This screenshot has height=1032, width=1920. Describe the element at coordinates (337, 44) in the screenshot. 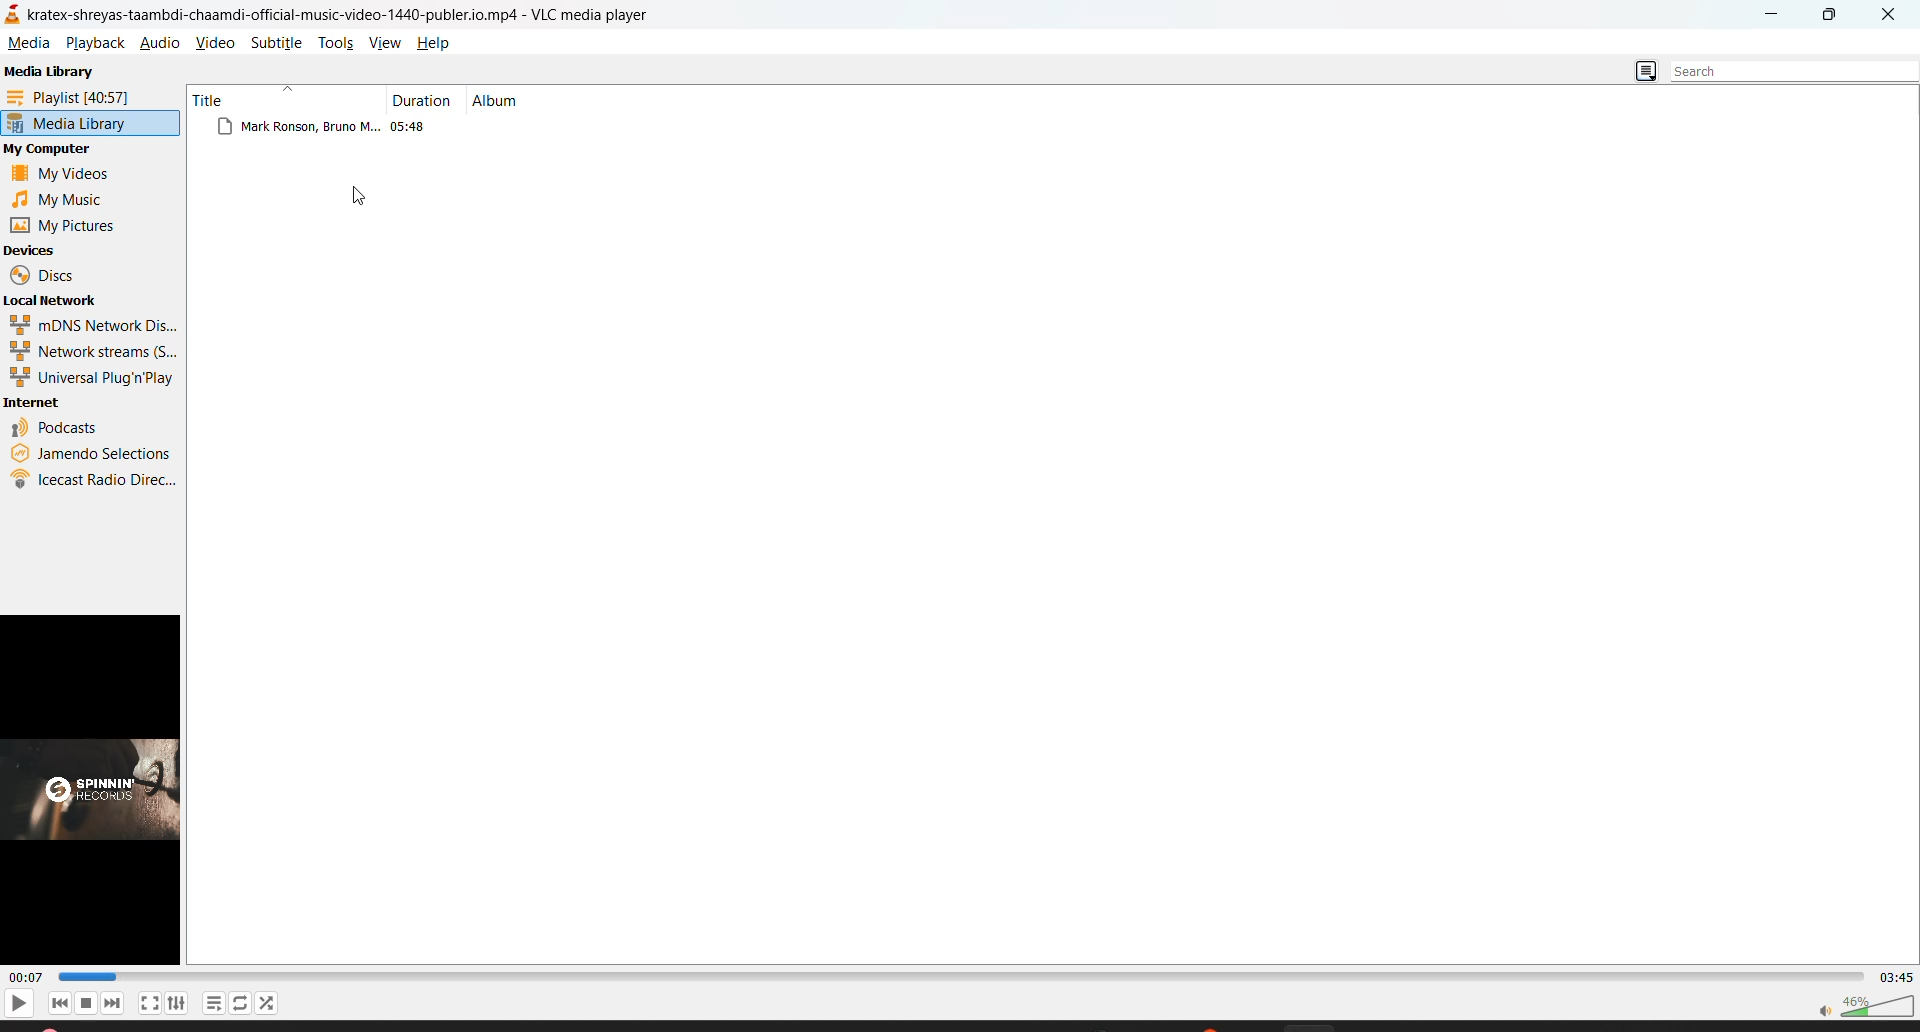

I see `tools` at that location.